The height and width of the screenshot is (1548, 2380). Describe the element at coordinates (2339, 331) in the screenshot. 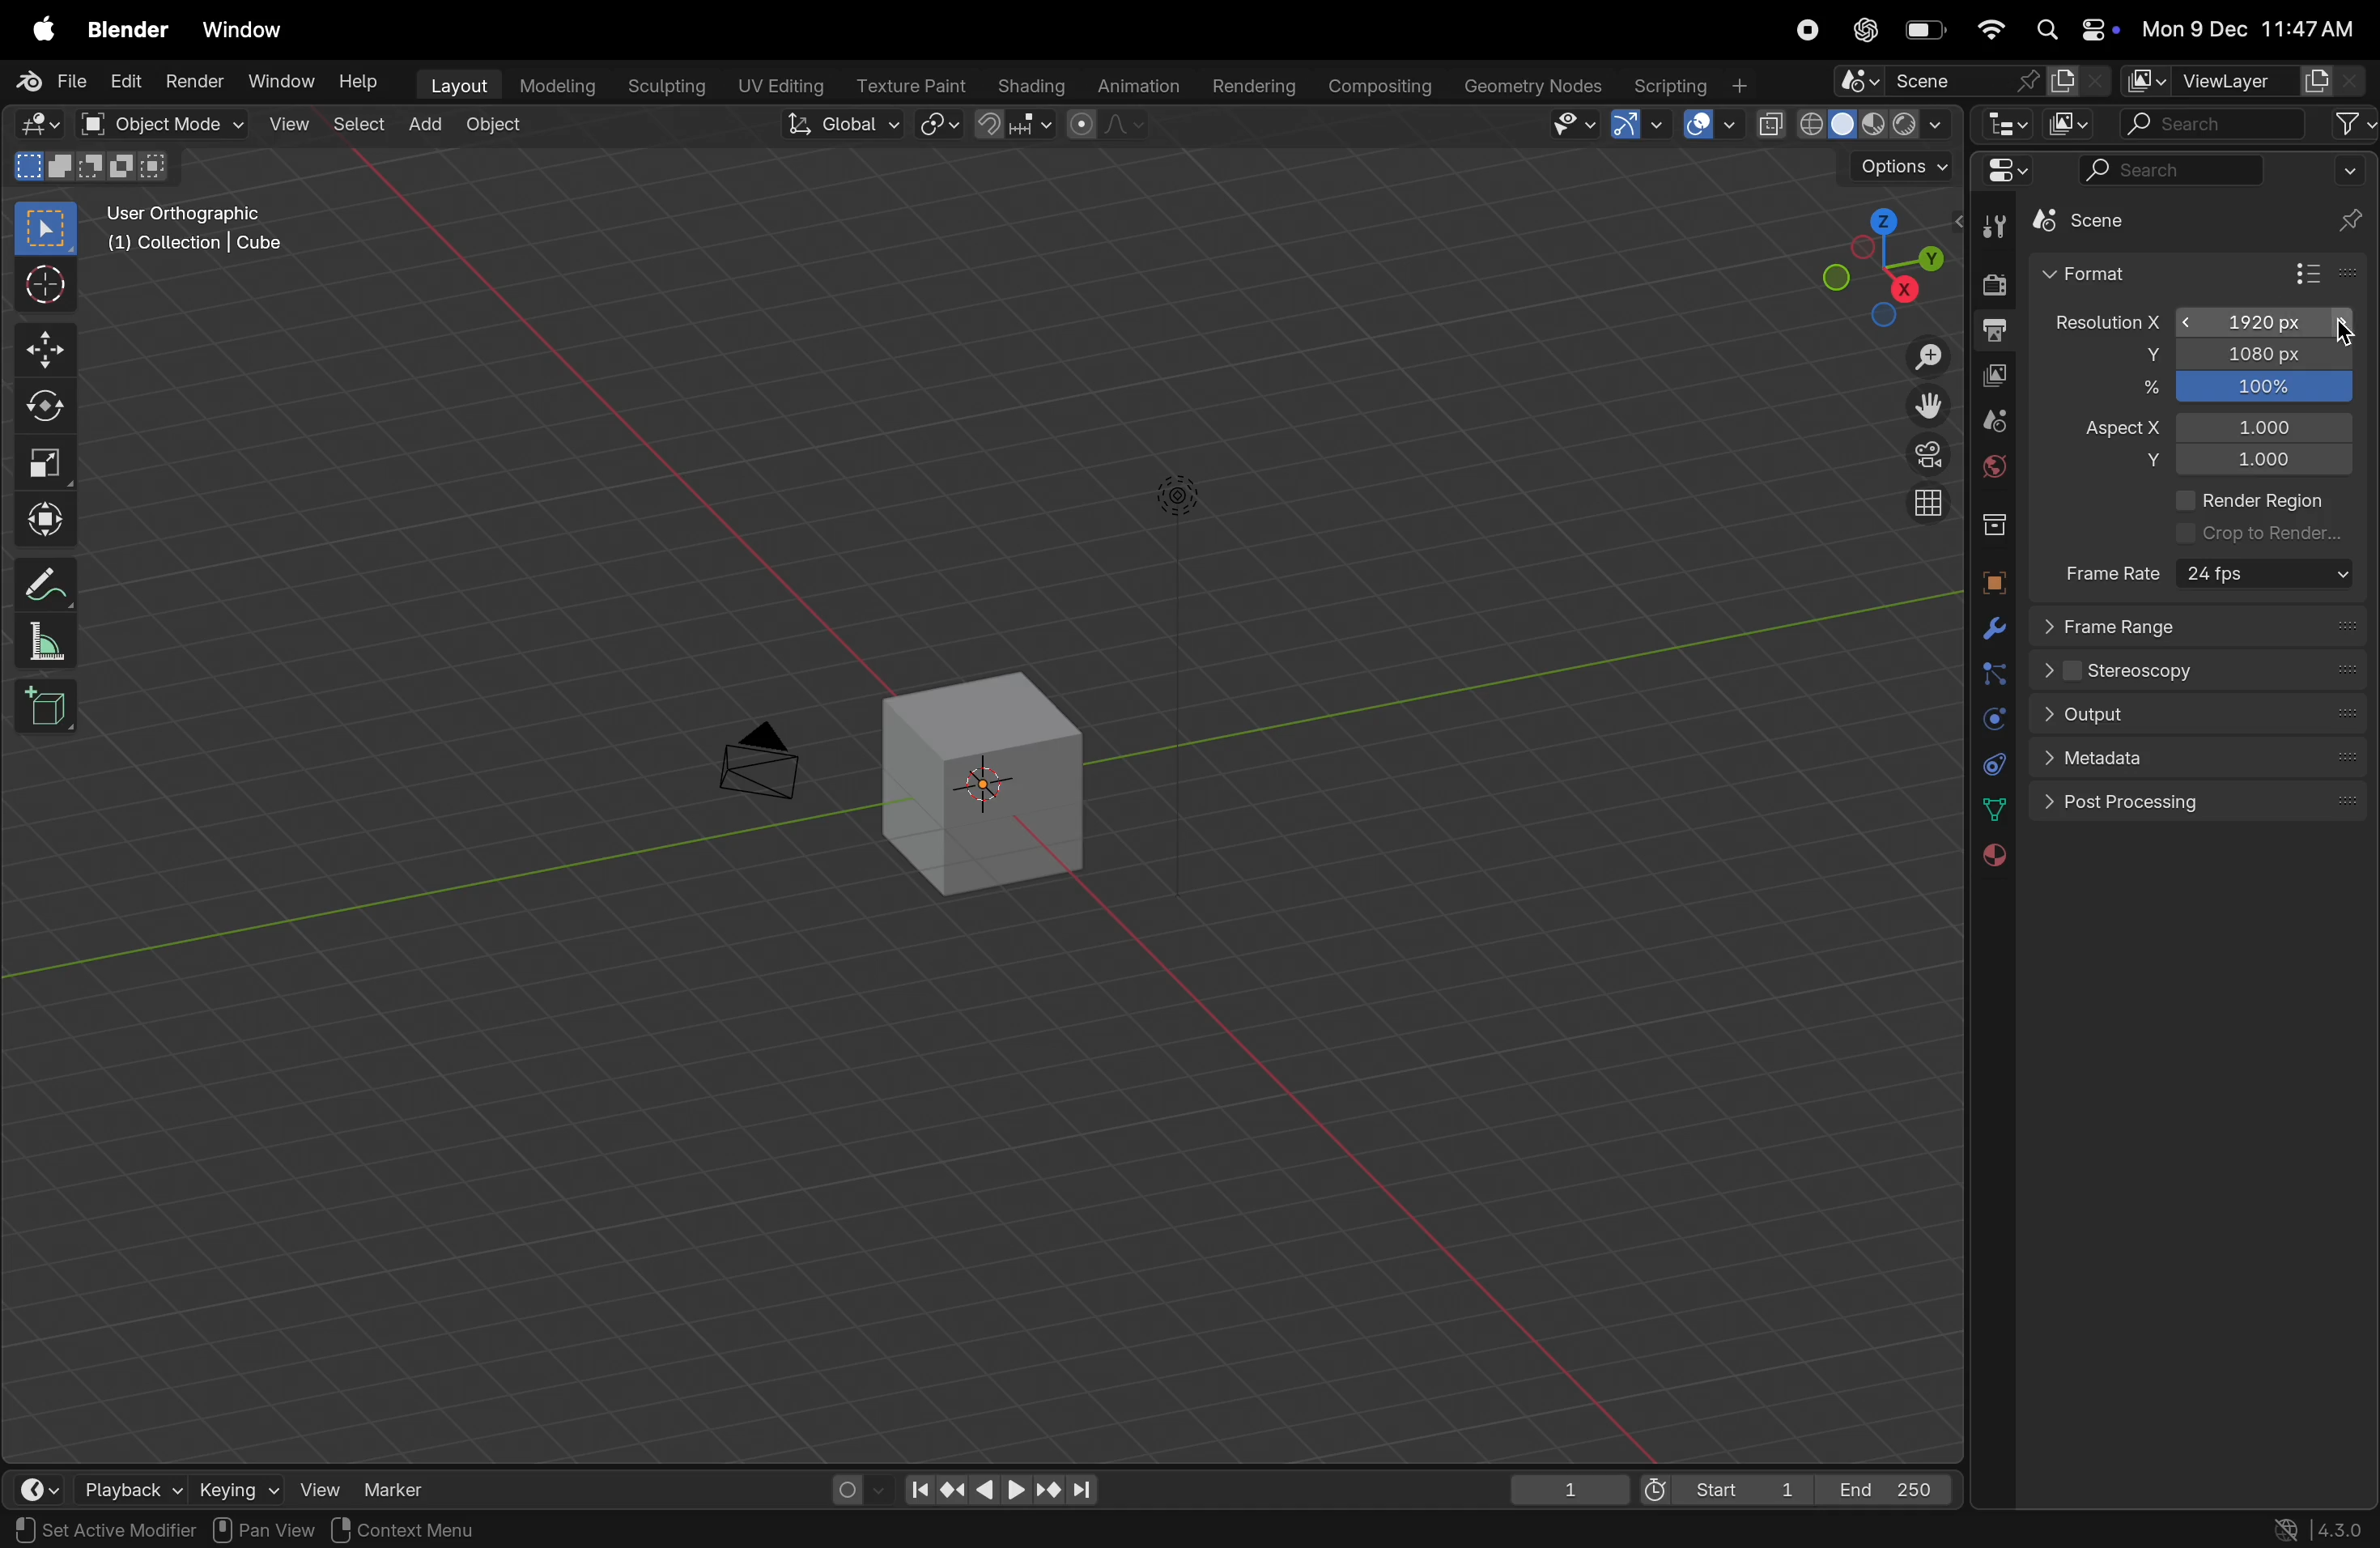

I see `cursor` at that location.